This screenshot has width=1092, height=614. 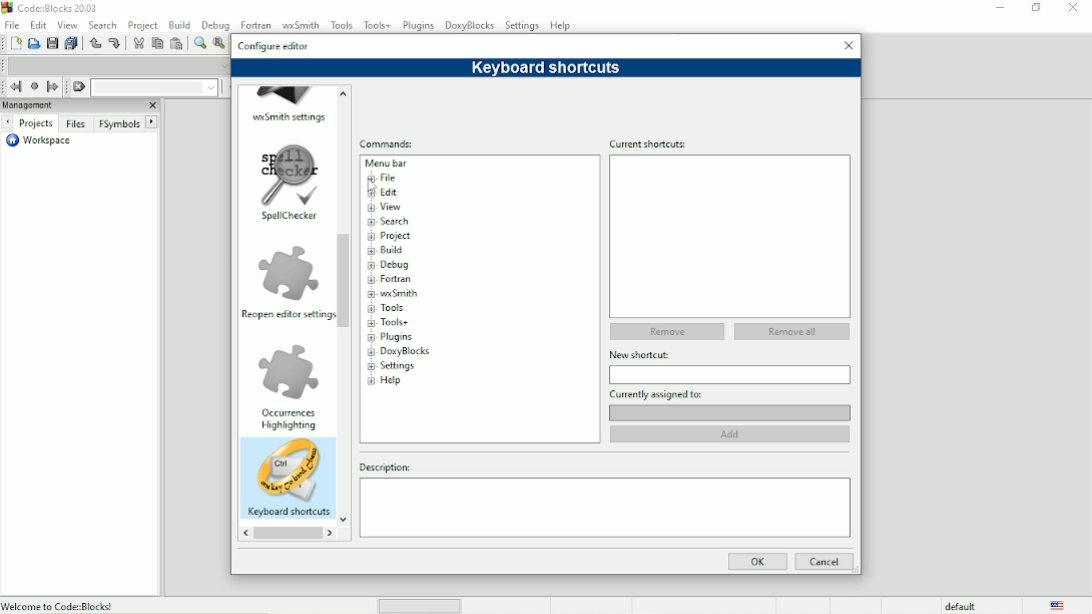 What do you see at coordinates (377, 25) in the screenshot?
I see `Tools+` at bounding box center [377, 25].